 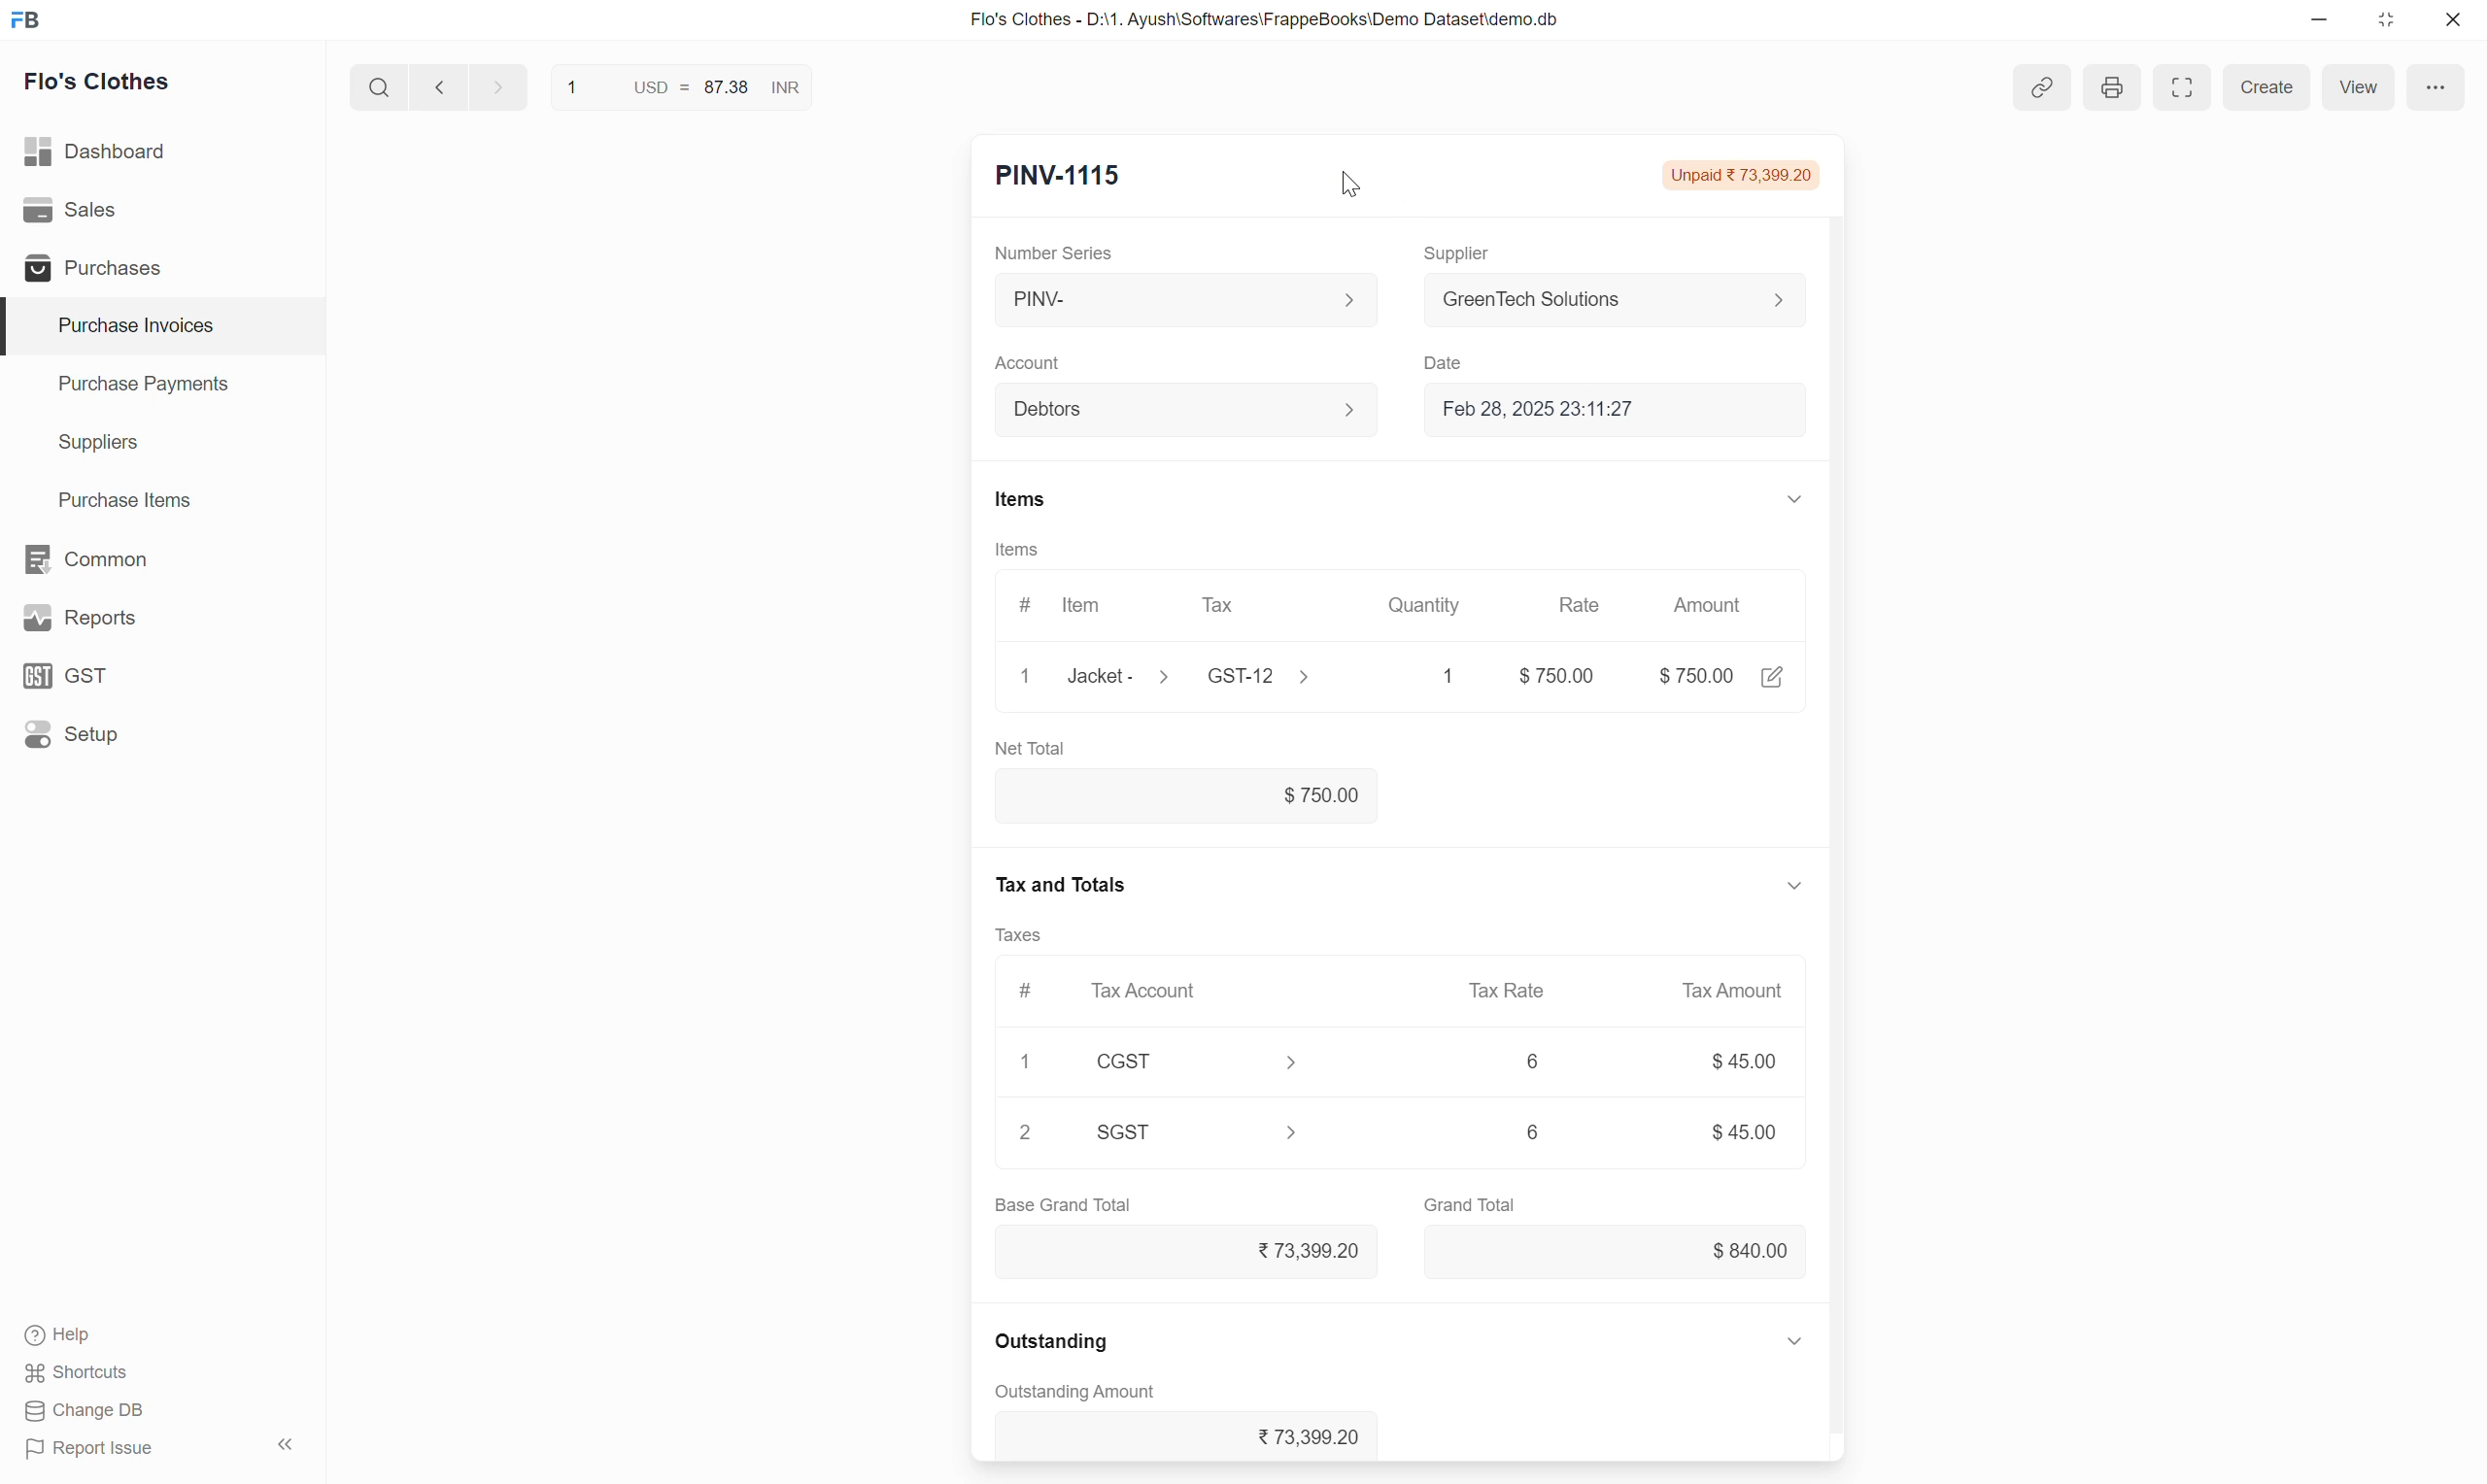 I want to click on $ 102.99, so click(x=1696, y=676).